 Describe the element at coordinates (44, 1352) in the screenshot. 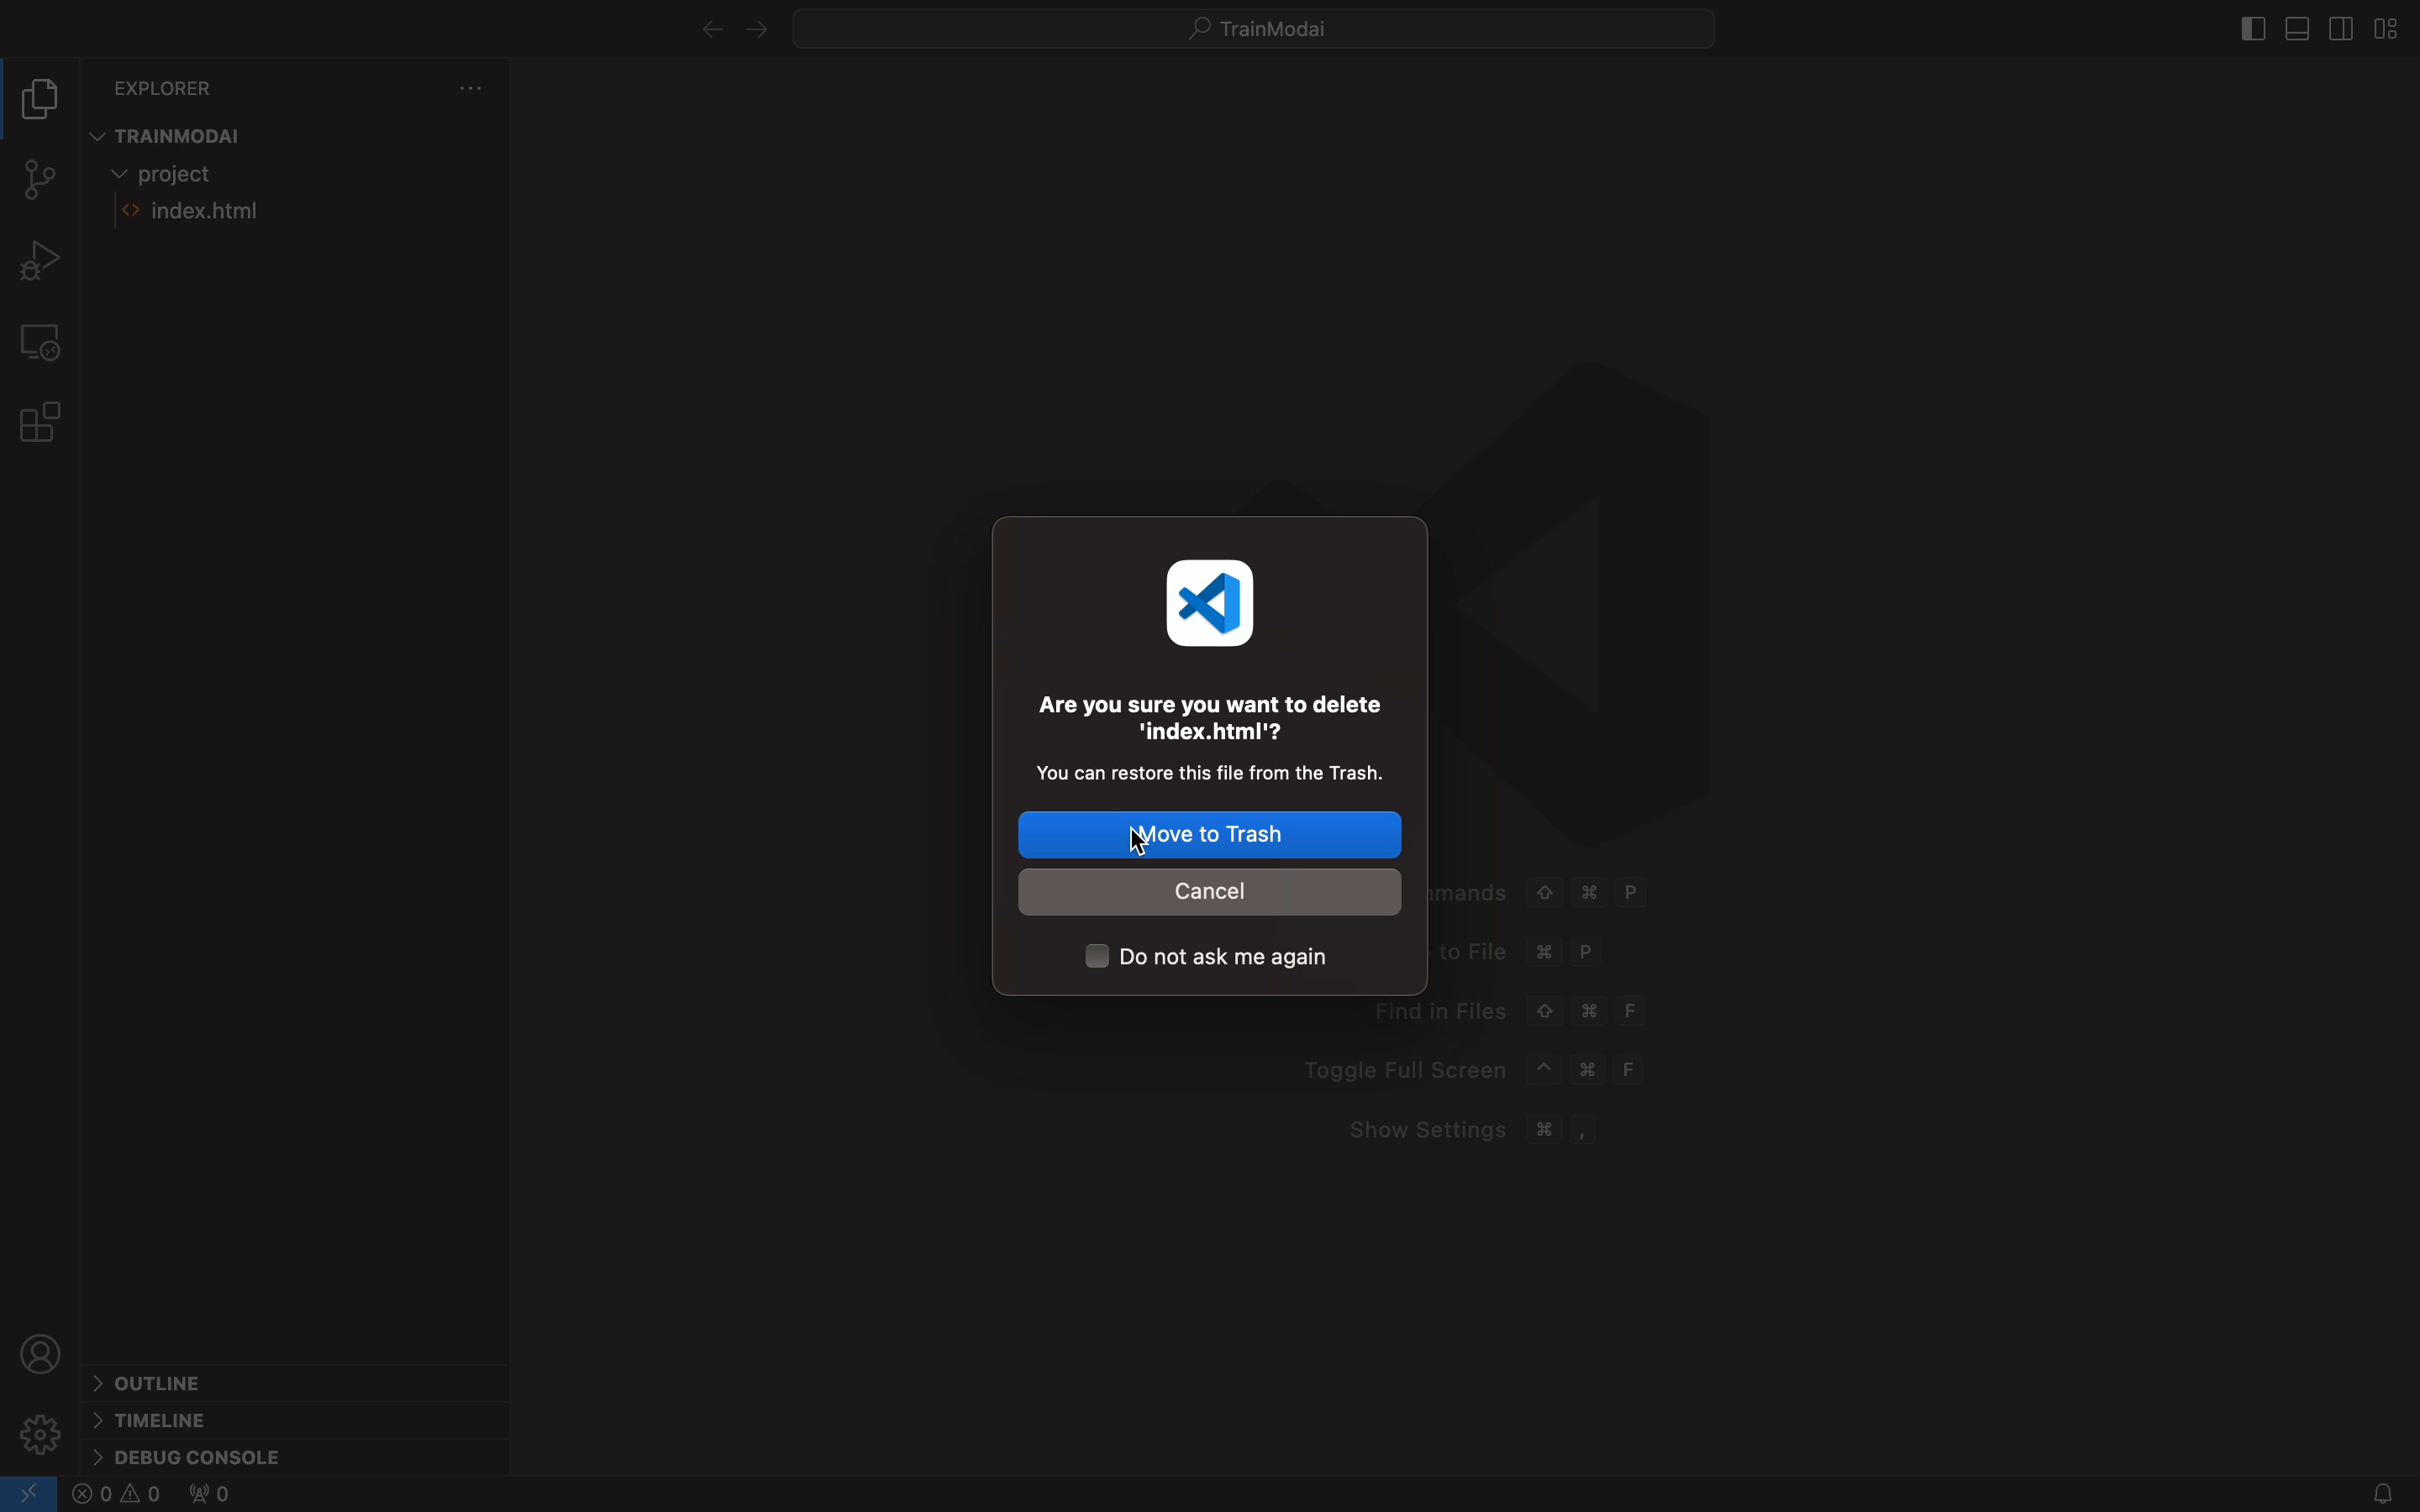

I see `profile` at that location.